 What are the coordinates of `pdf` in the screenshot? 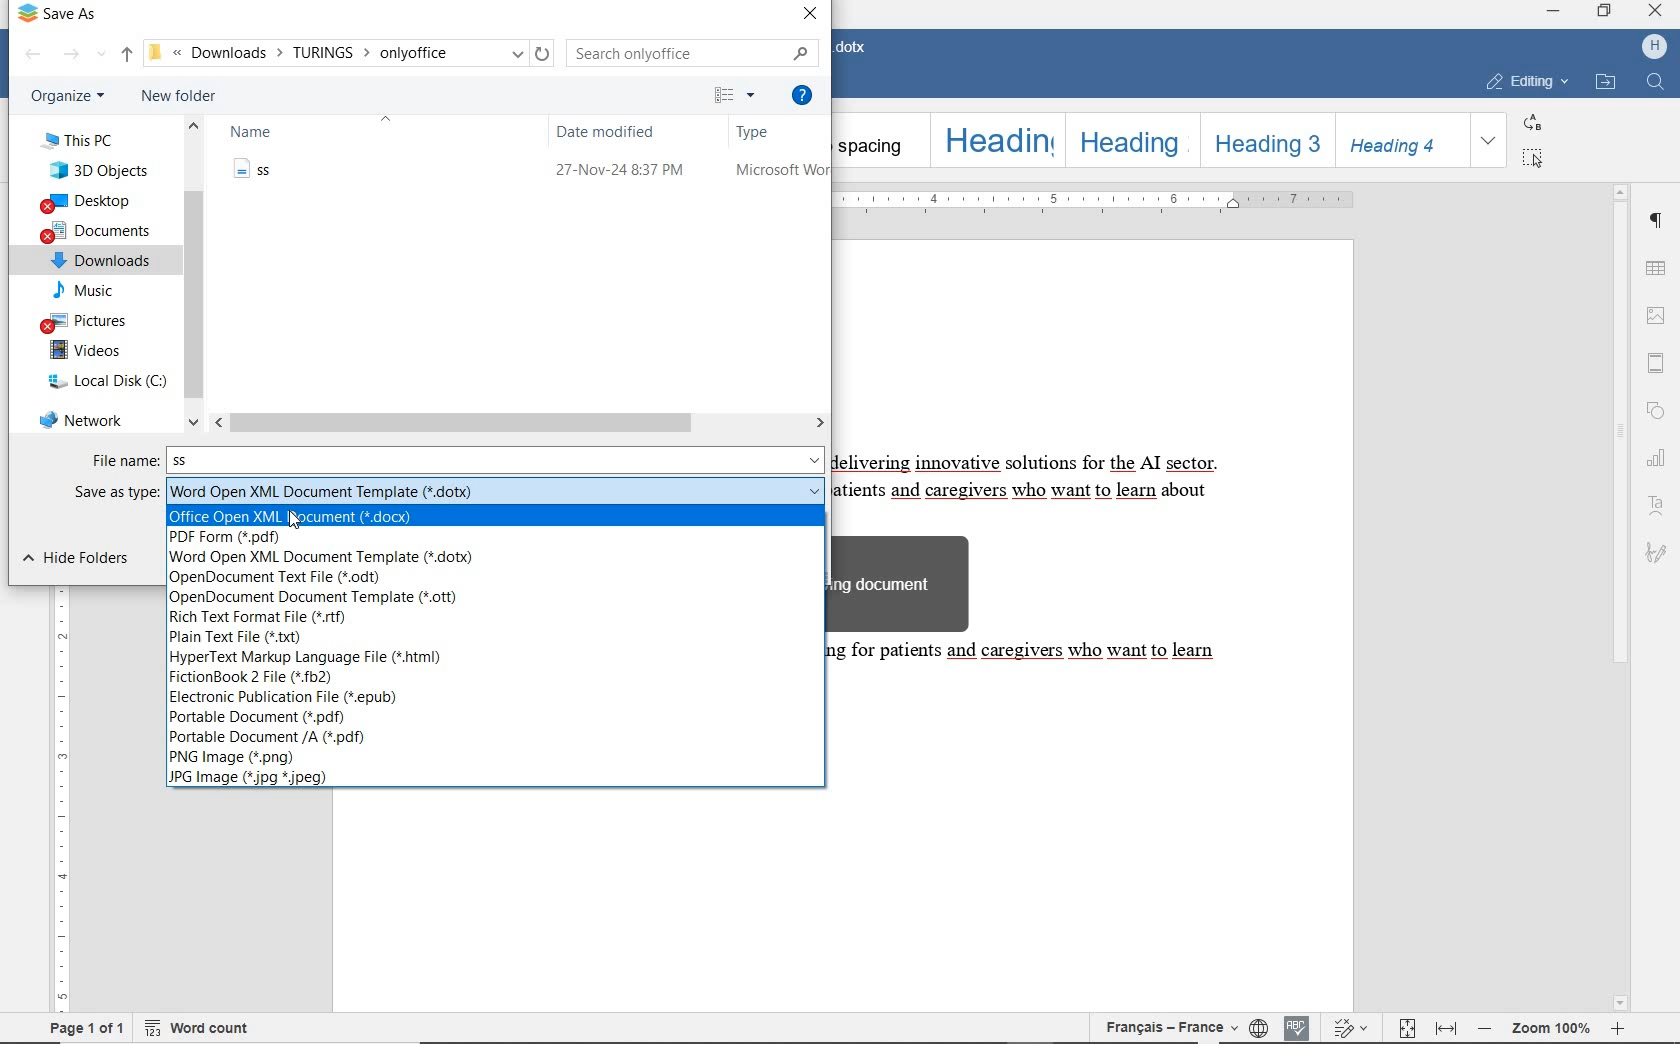 It's located at (266, 719).